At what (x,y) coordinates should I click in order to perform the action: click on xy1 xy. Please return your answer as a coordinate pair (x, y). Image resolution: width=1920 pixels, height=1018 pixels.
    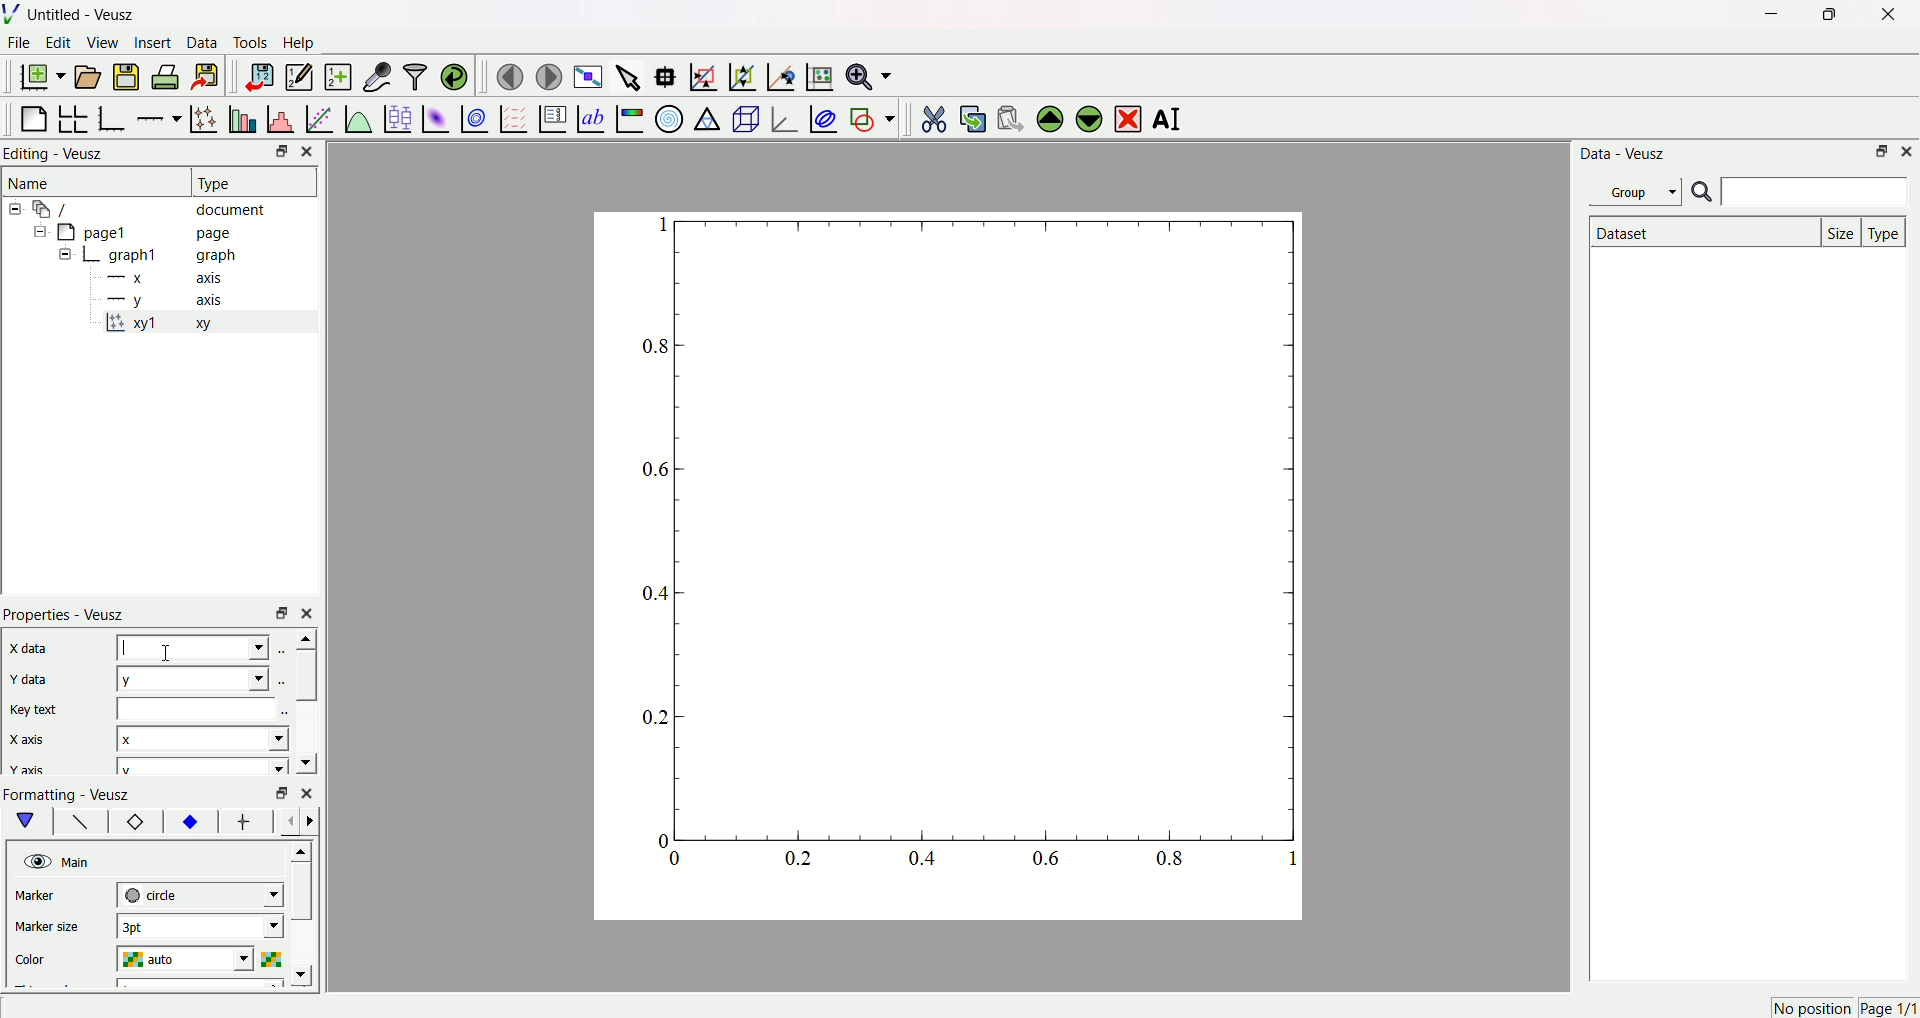
    Looking at the image, I should click on (172, 324).